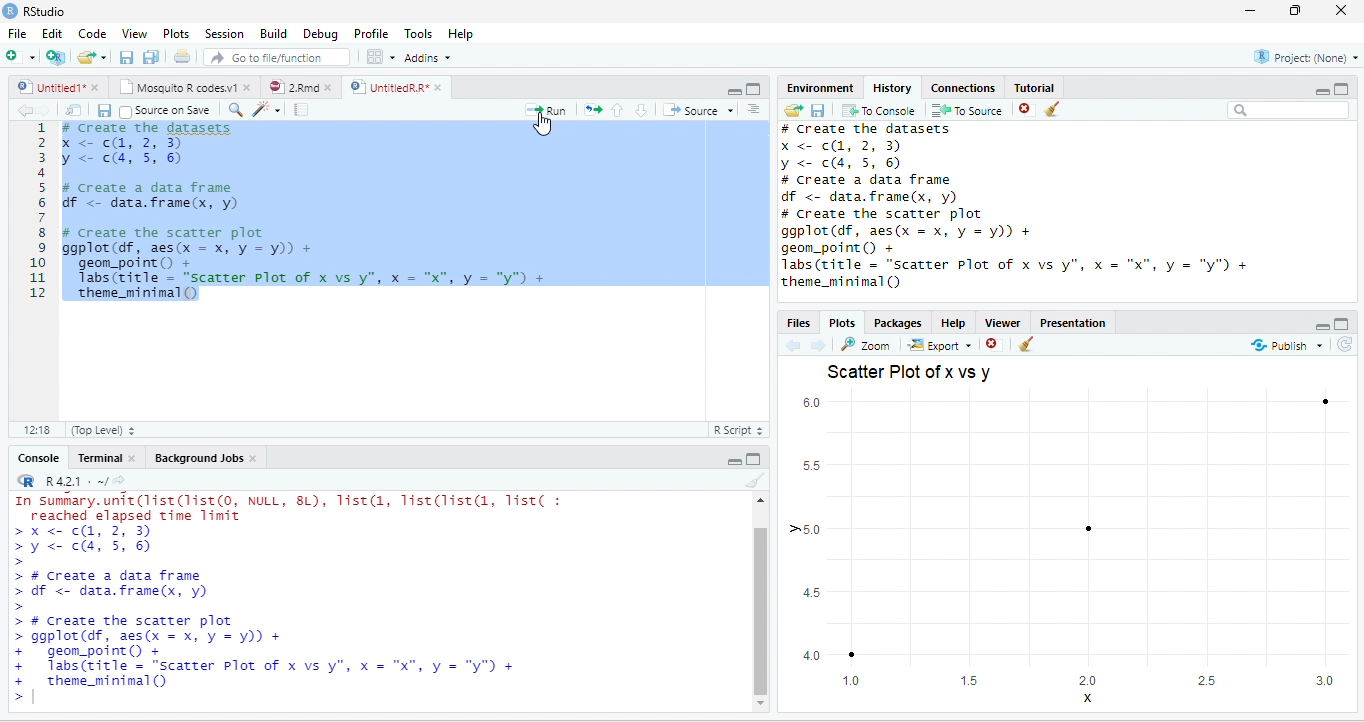 The image size is (1364, 722). What do you see at coordinates (891, 88) in the screenshot?
I see `History` at bounding box center [891, 88].